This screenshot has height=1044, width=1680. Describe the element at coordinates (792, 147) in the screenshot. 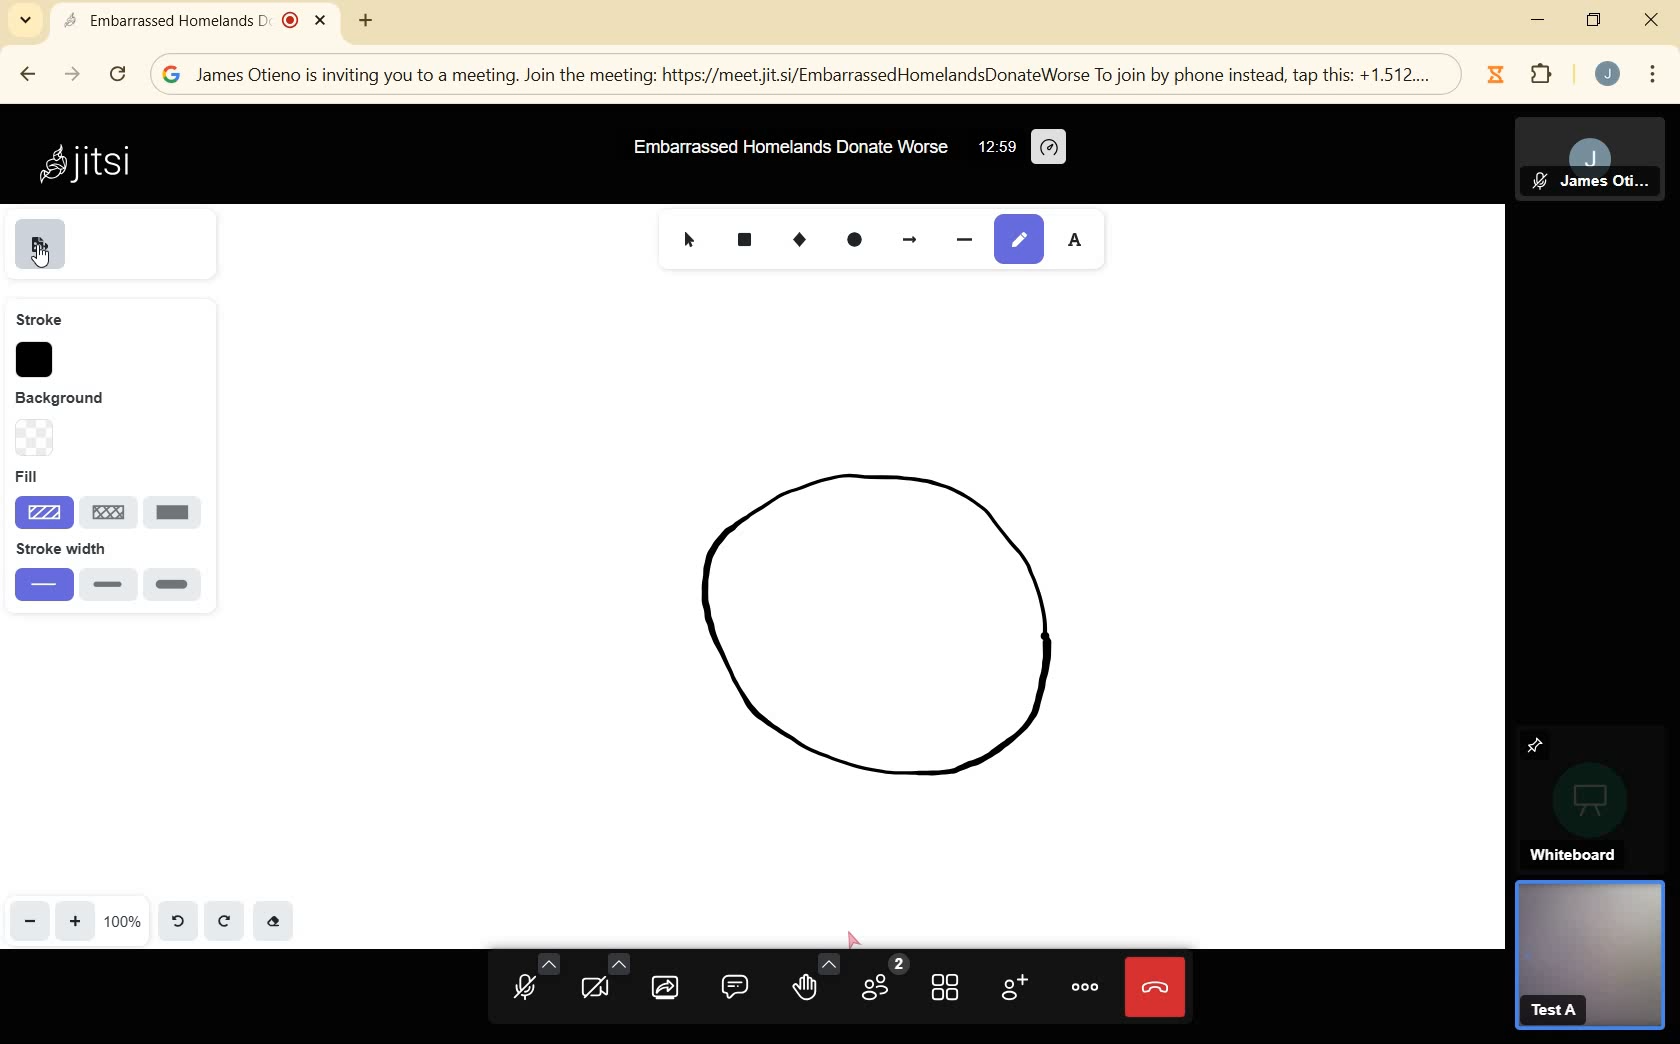

I see `Embarrassed Homelands Donate Worse` at that location.